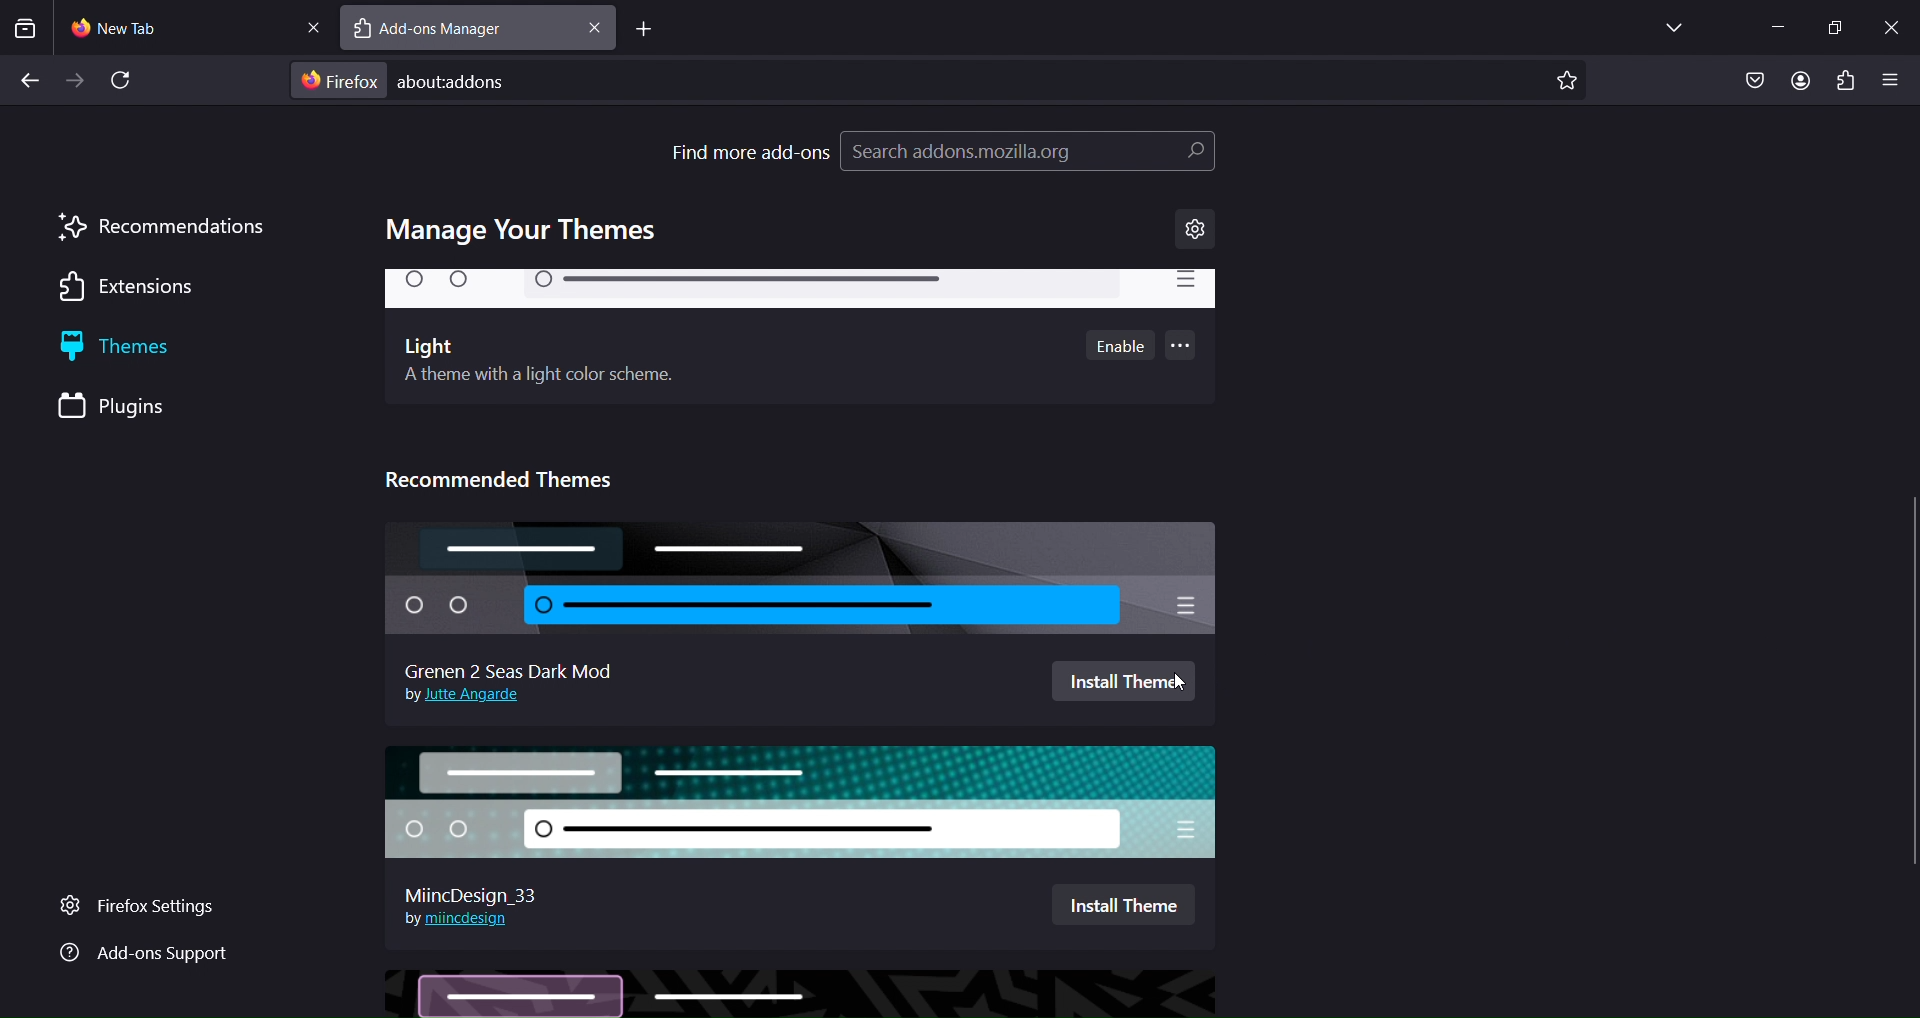 The width and height of the screenshot is (1920, 1018). What do you see at coordinates (1753, 81) in the screenshot?
I see `save to pocket` at bounding box center [1753, 81].